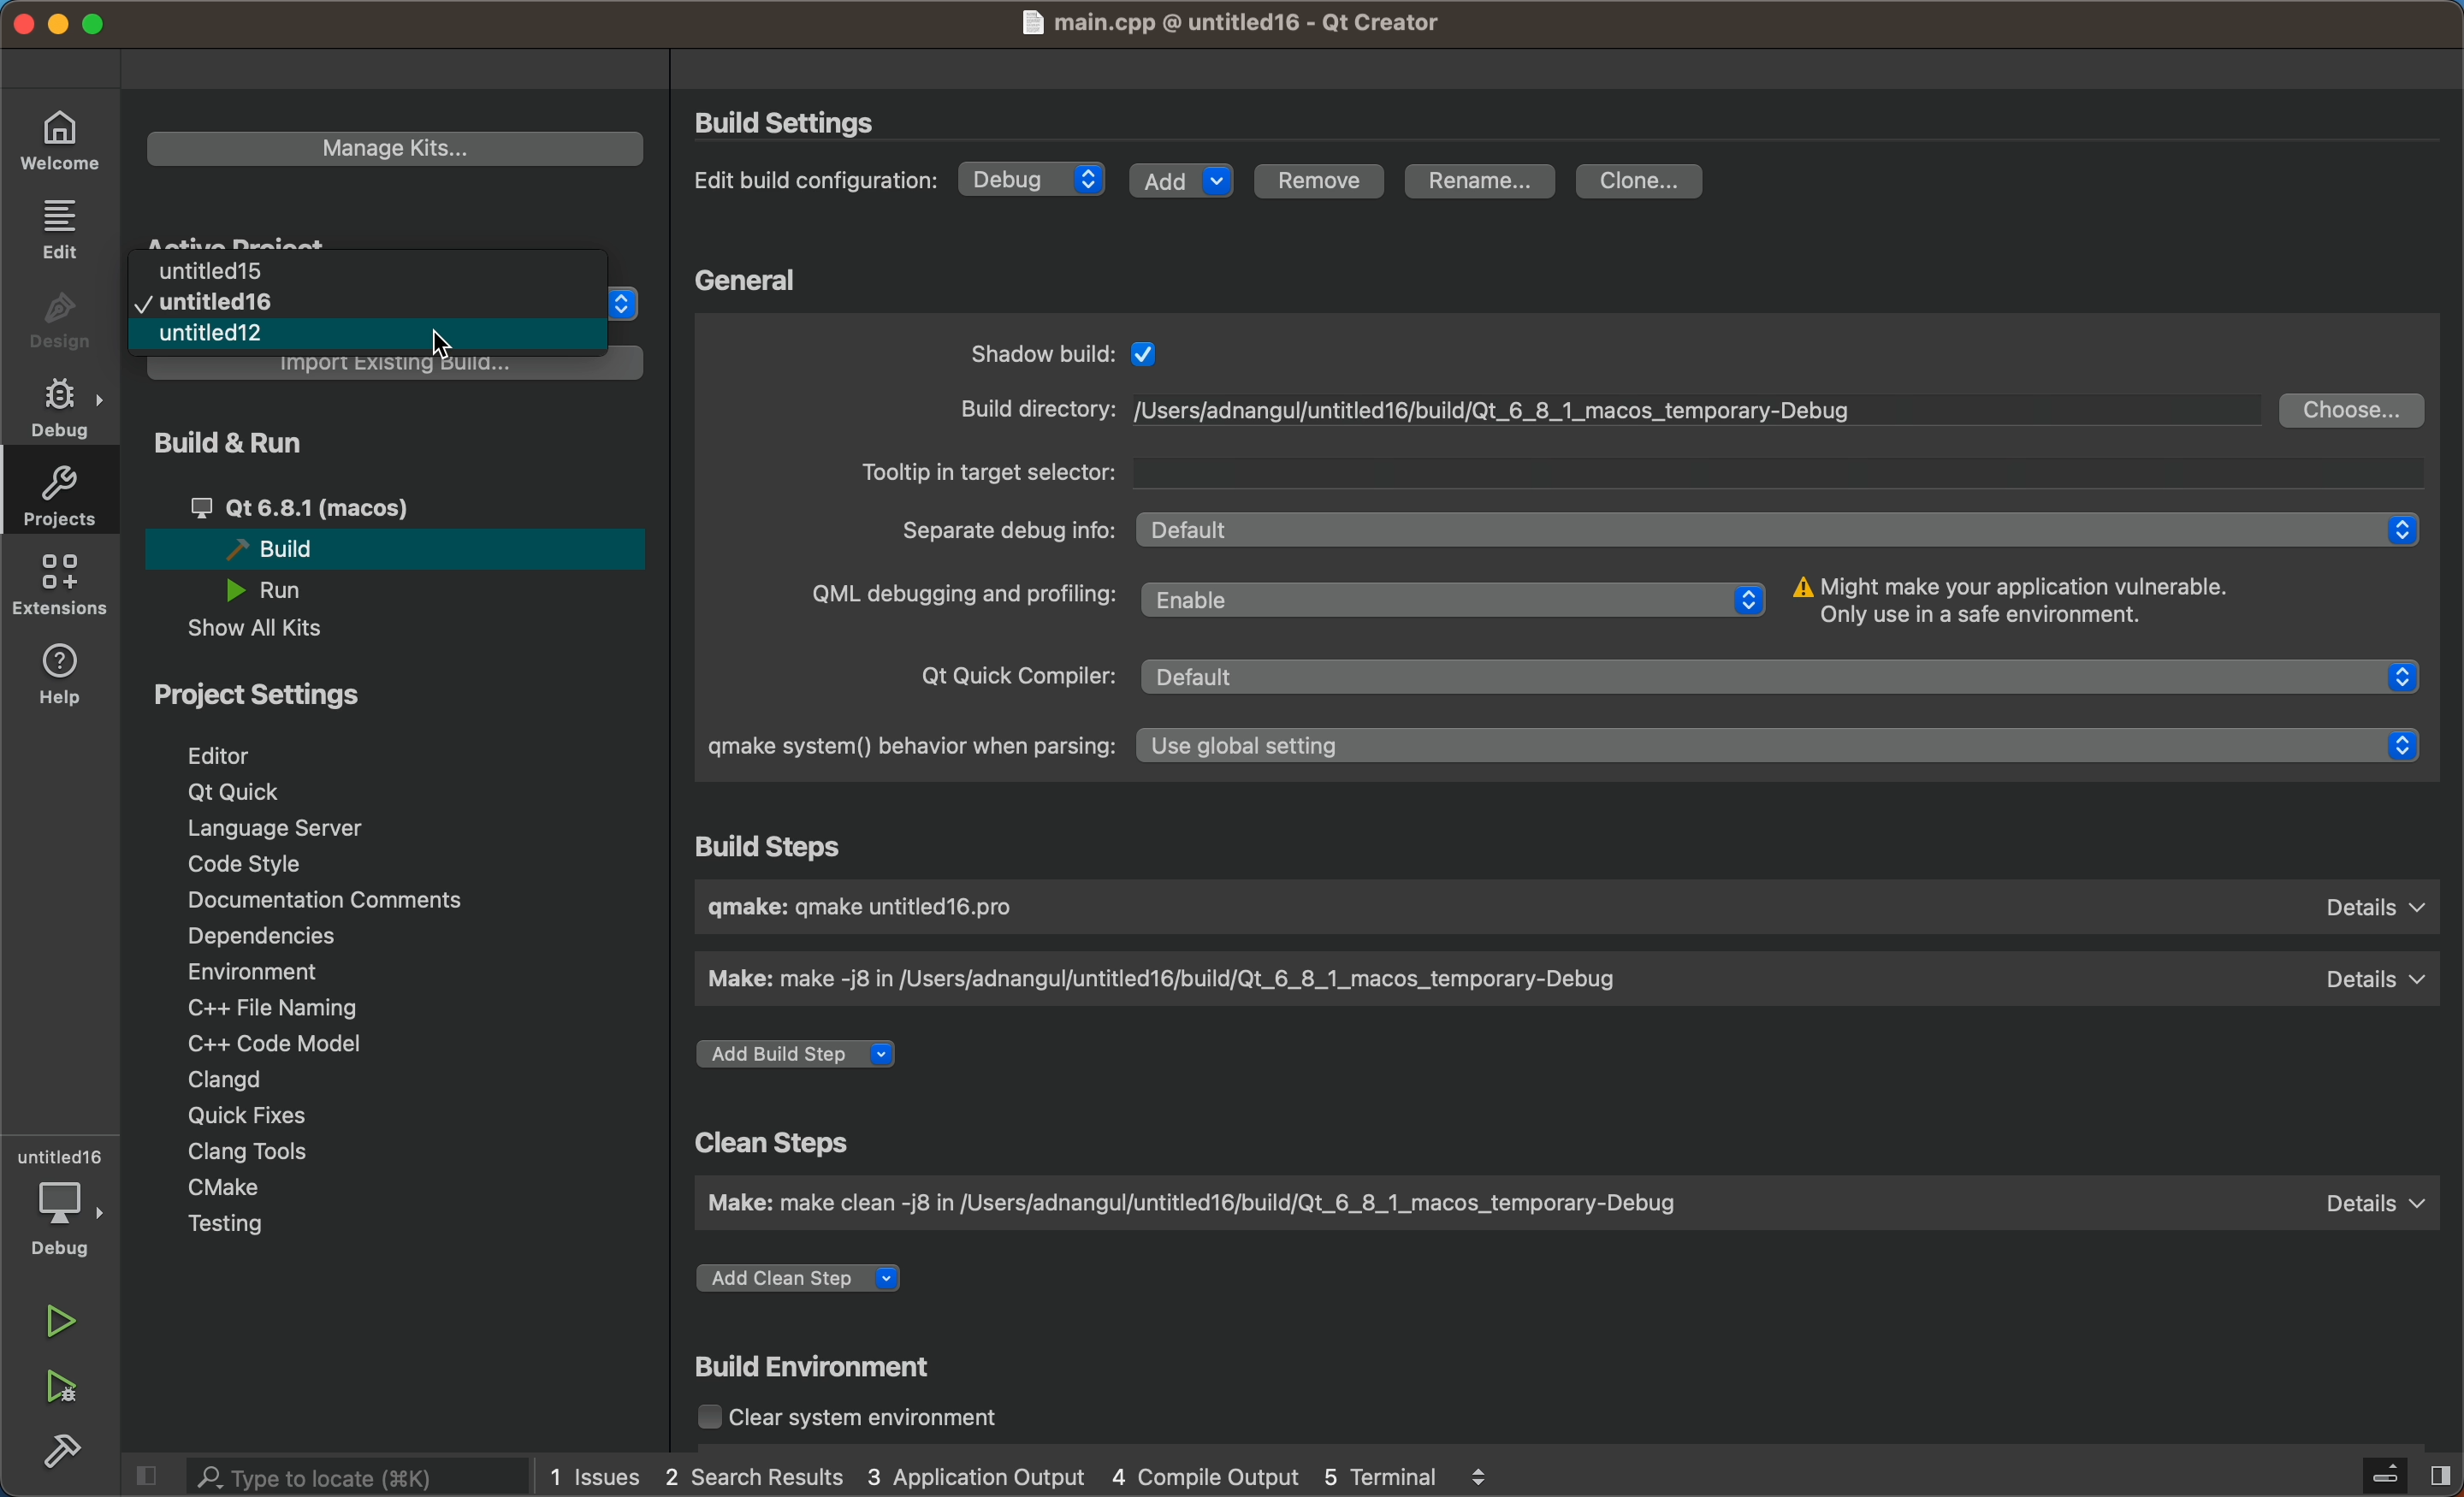 The height and width of the screenshot is (1497, 2464). I want to click on build, so click(61, 1451).